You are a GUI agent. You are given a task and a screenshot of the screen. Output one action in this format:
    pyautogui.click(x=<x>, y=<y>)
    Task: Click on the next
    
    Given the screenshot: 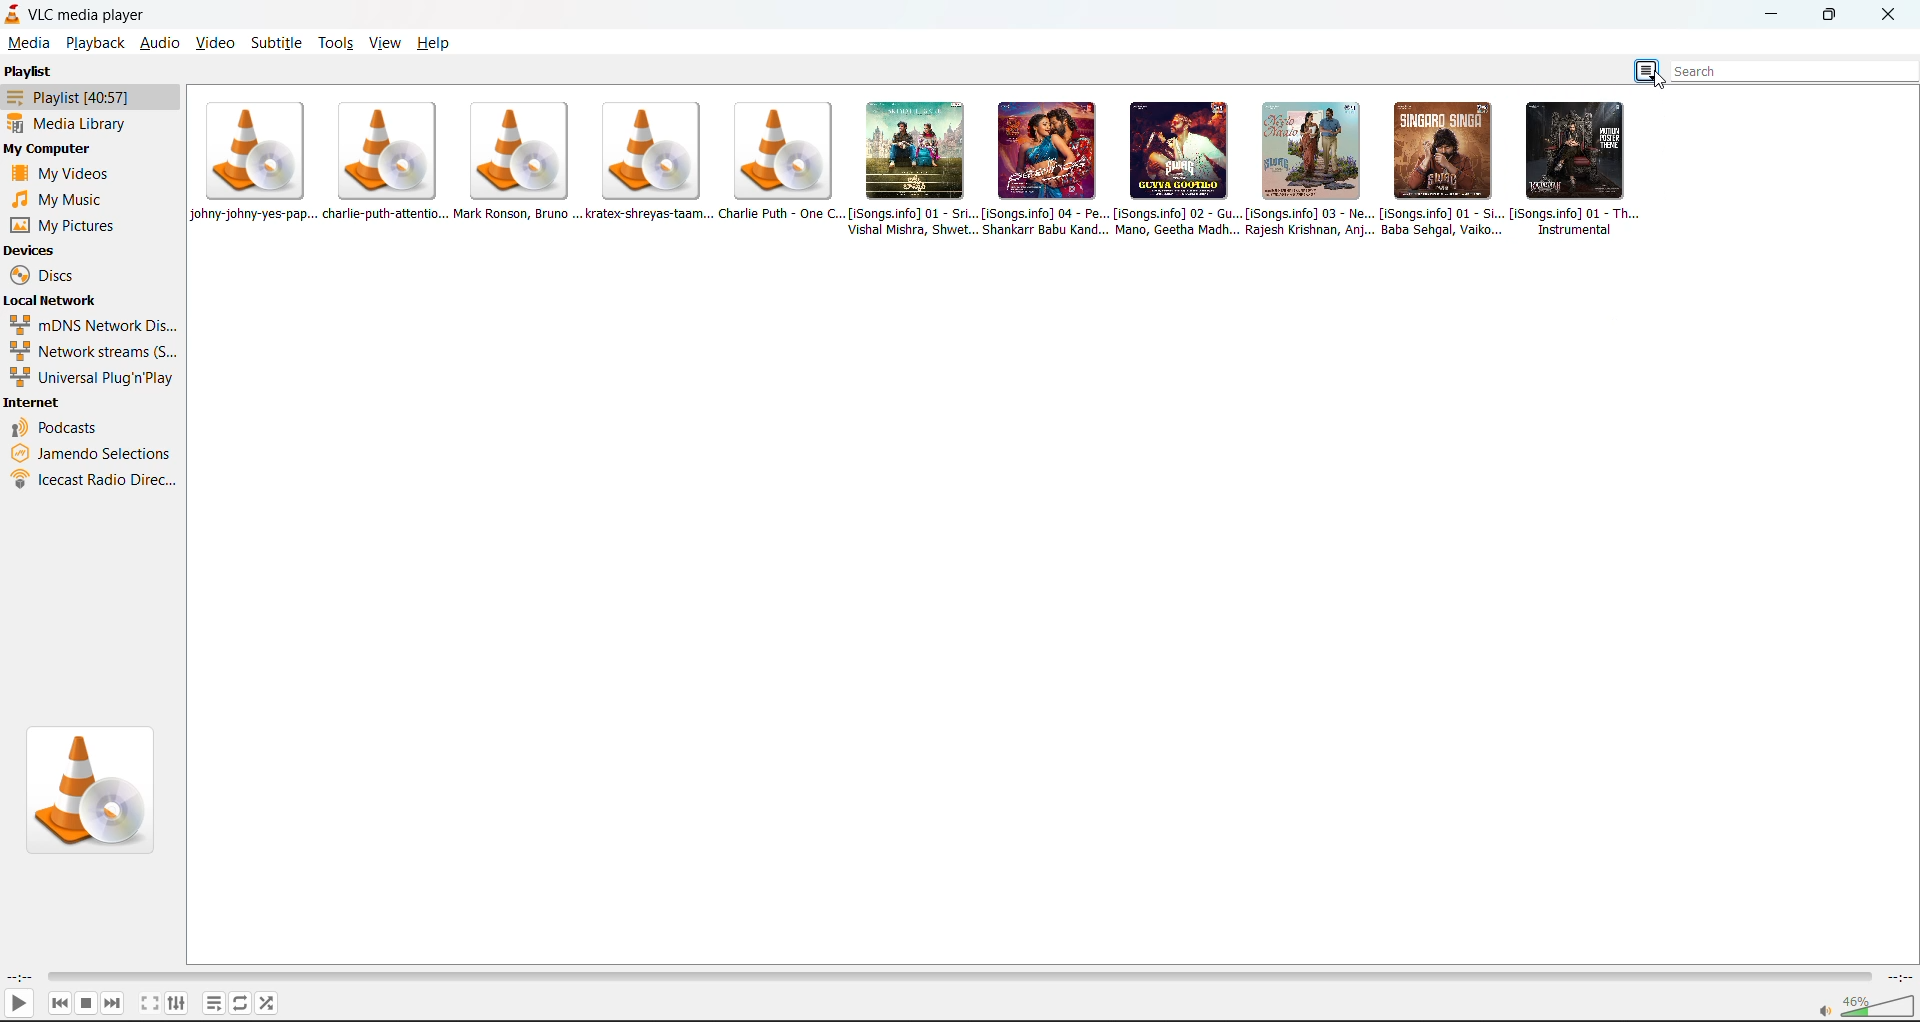 What is the action you would take?
    pyautogui.click(x=114, y=1002)
    